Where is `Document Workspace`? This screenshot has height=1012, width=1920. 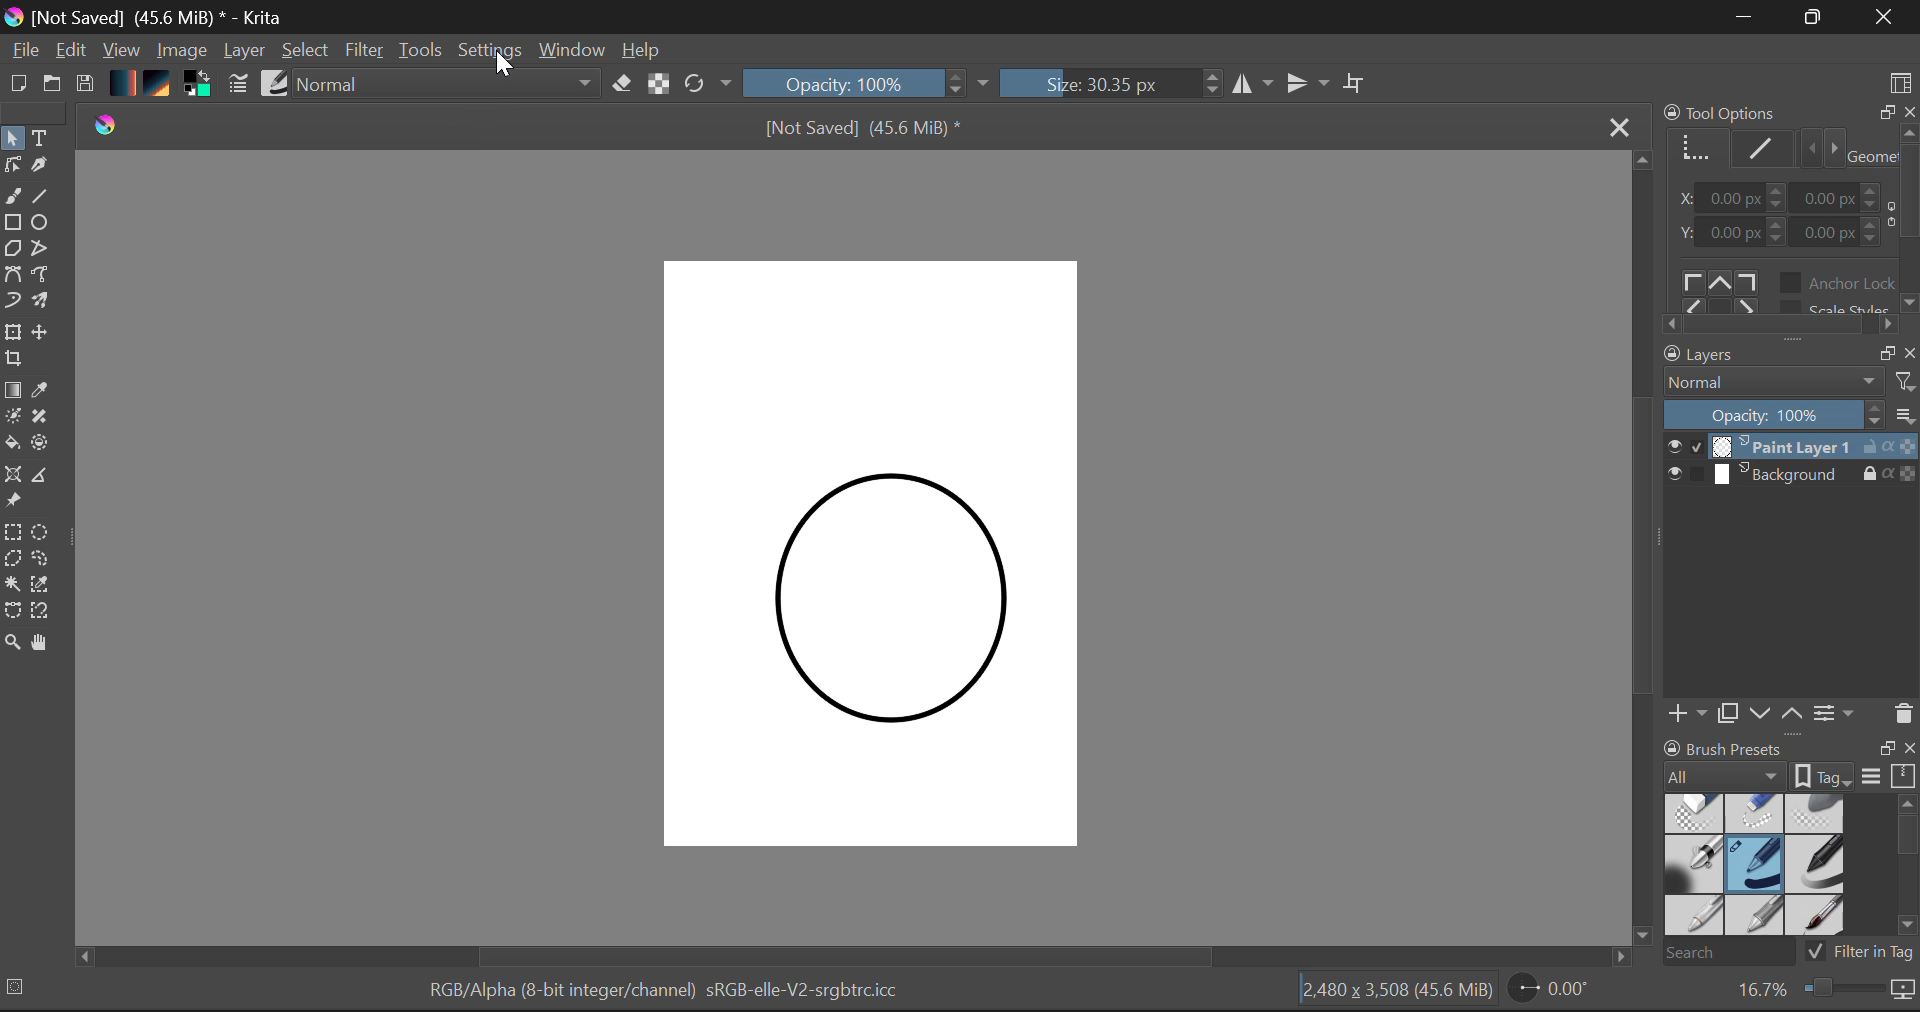
Document Workspace is located at coordinates (876, 554).